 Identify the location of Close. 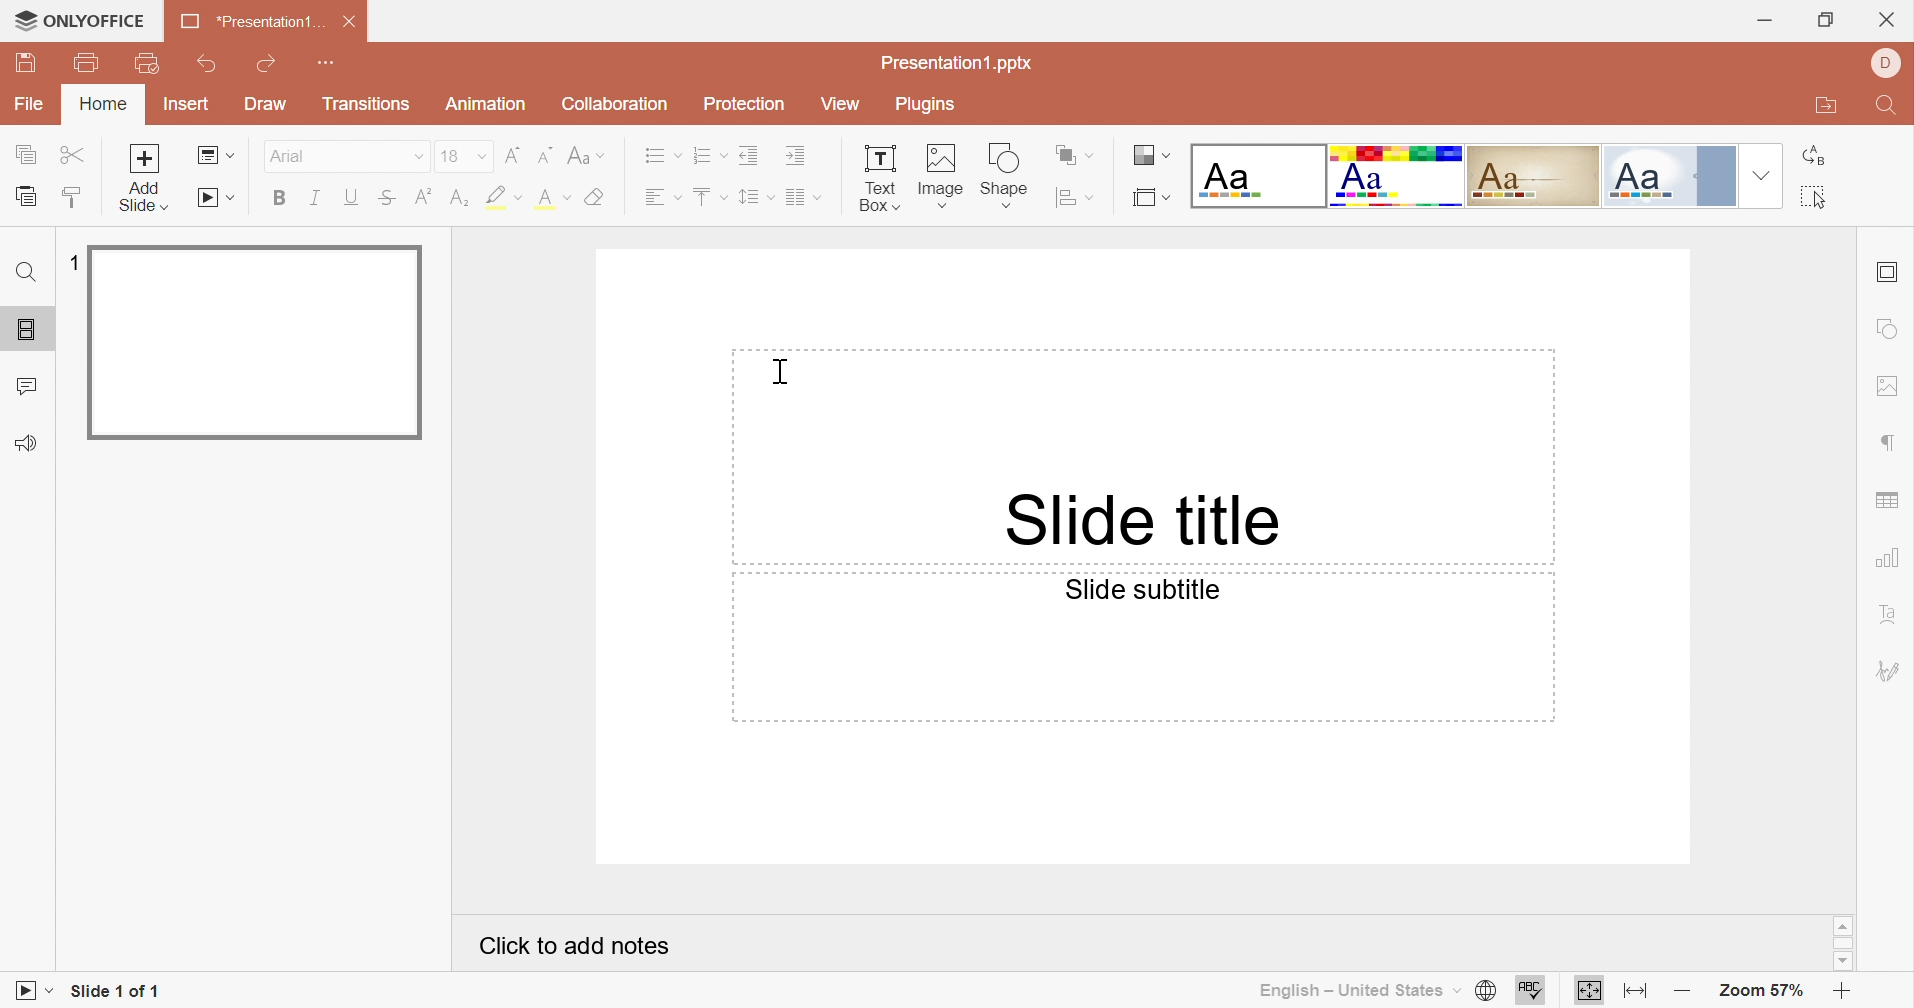
(1888, 18).